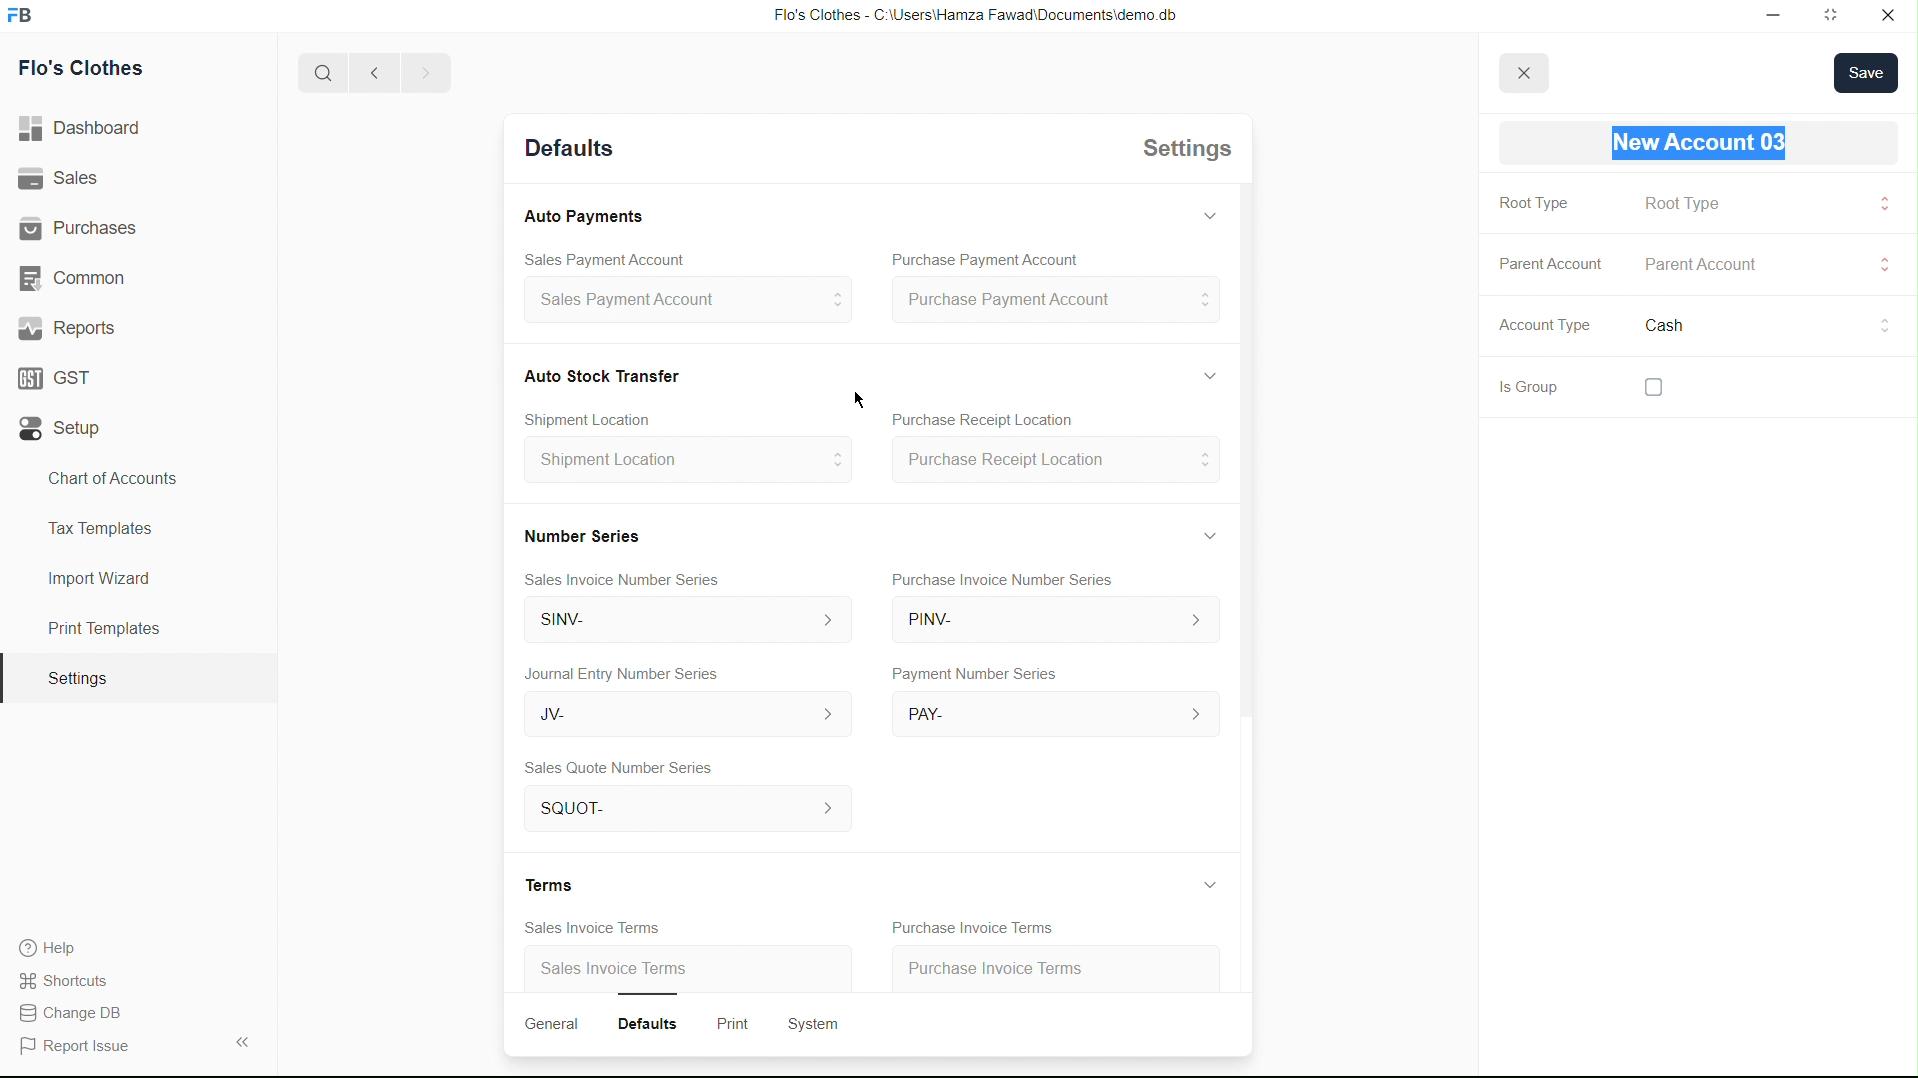  I want to click on General, so click(554, 1024).